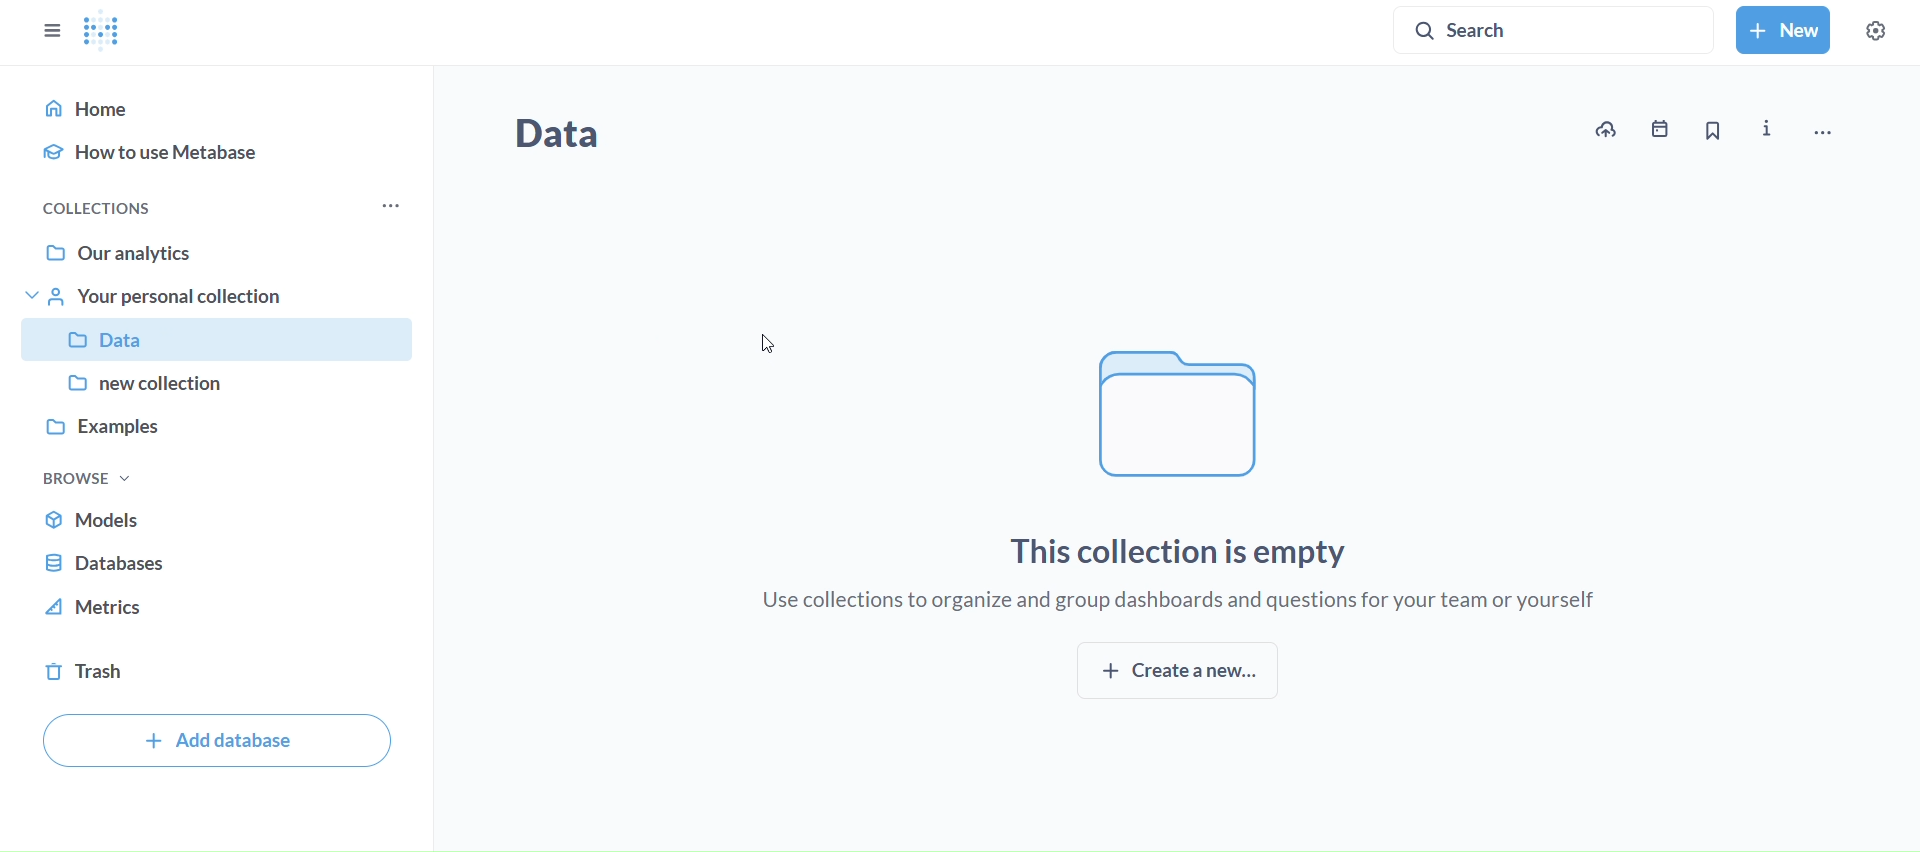 The height and width of the screenshot is (852, 1920). Describe the element at coordinates (1662, 128) in the screenshot. I see `events` at that location.